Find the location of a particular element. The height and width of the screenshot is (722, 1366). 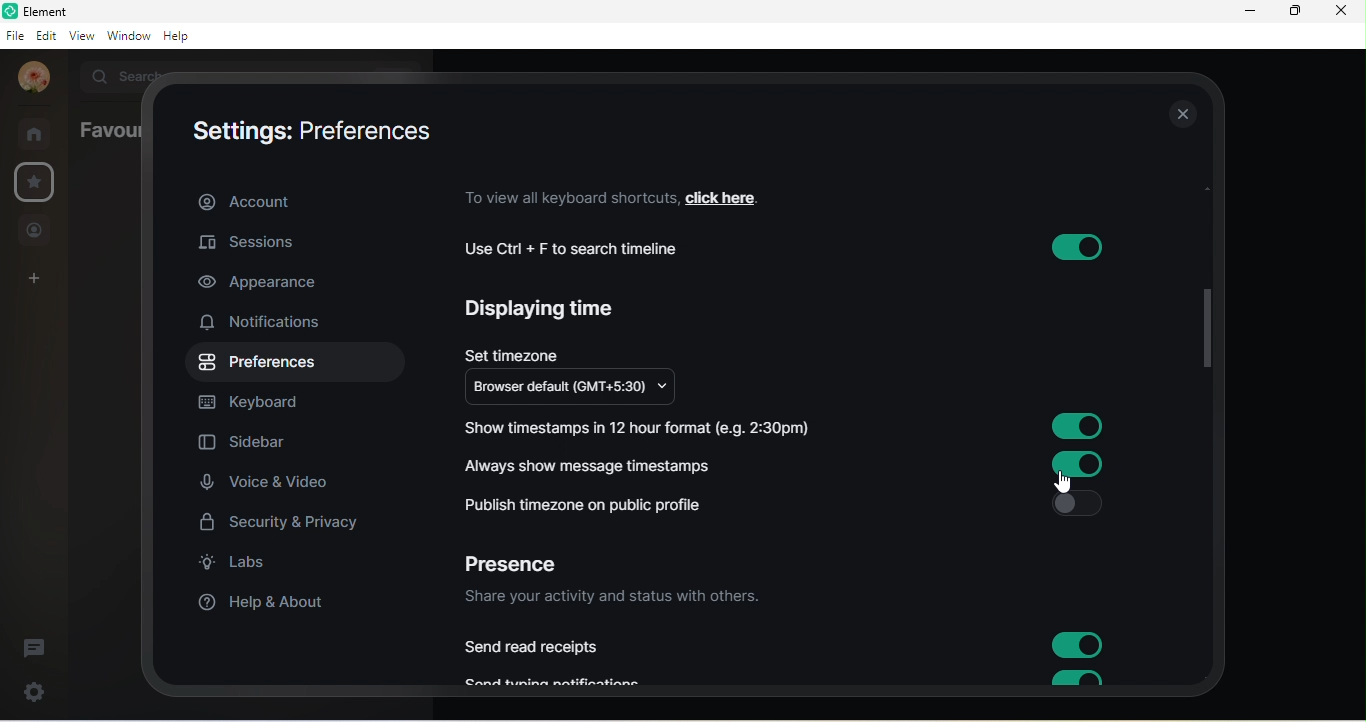

button is located at coordinates (1078, 646).